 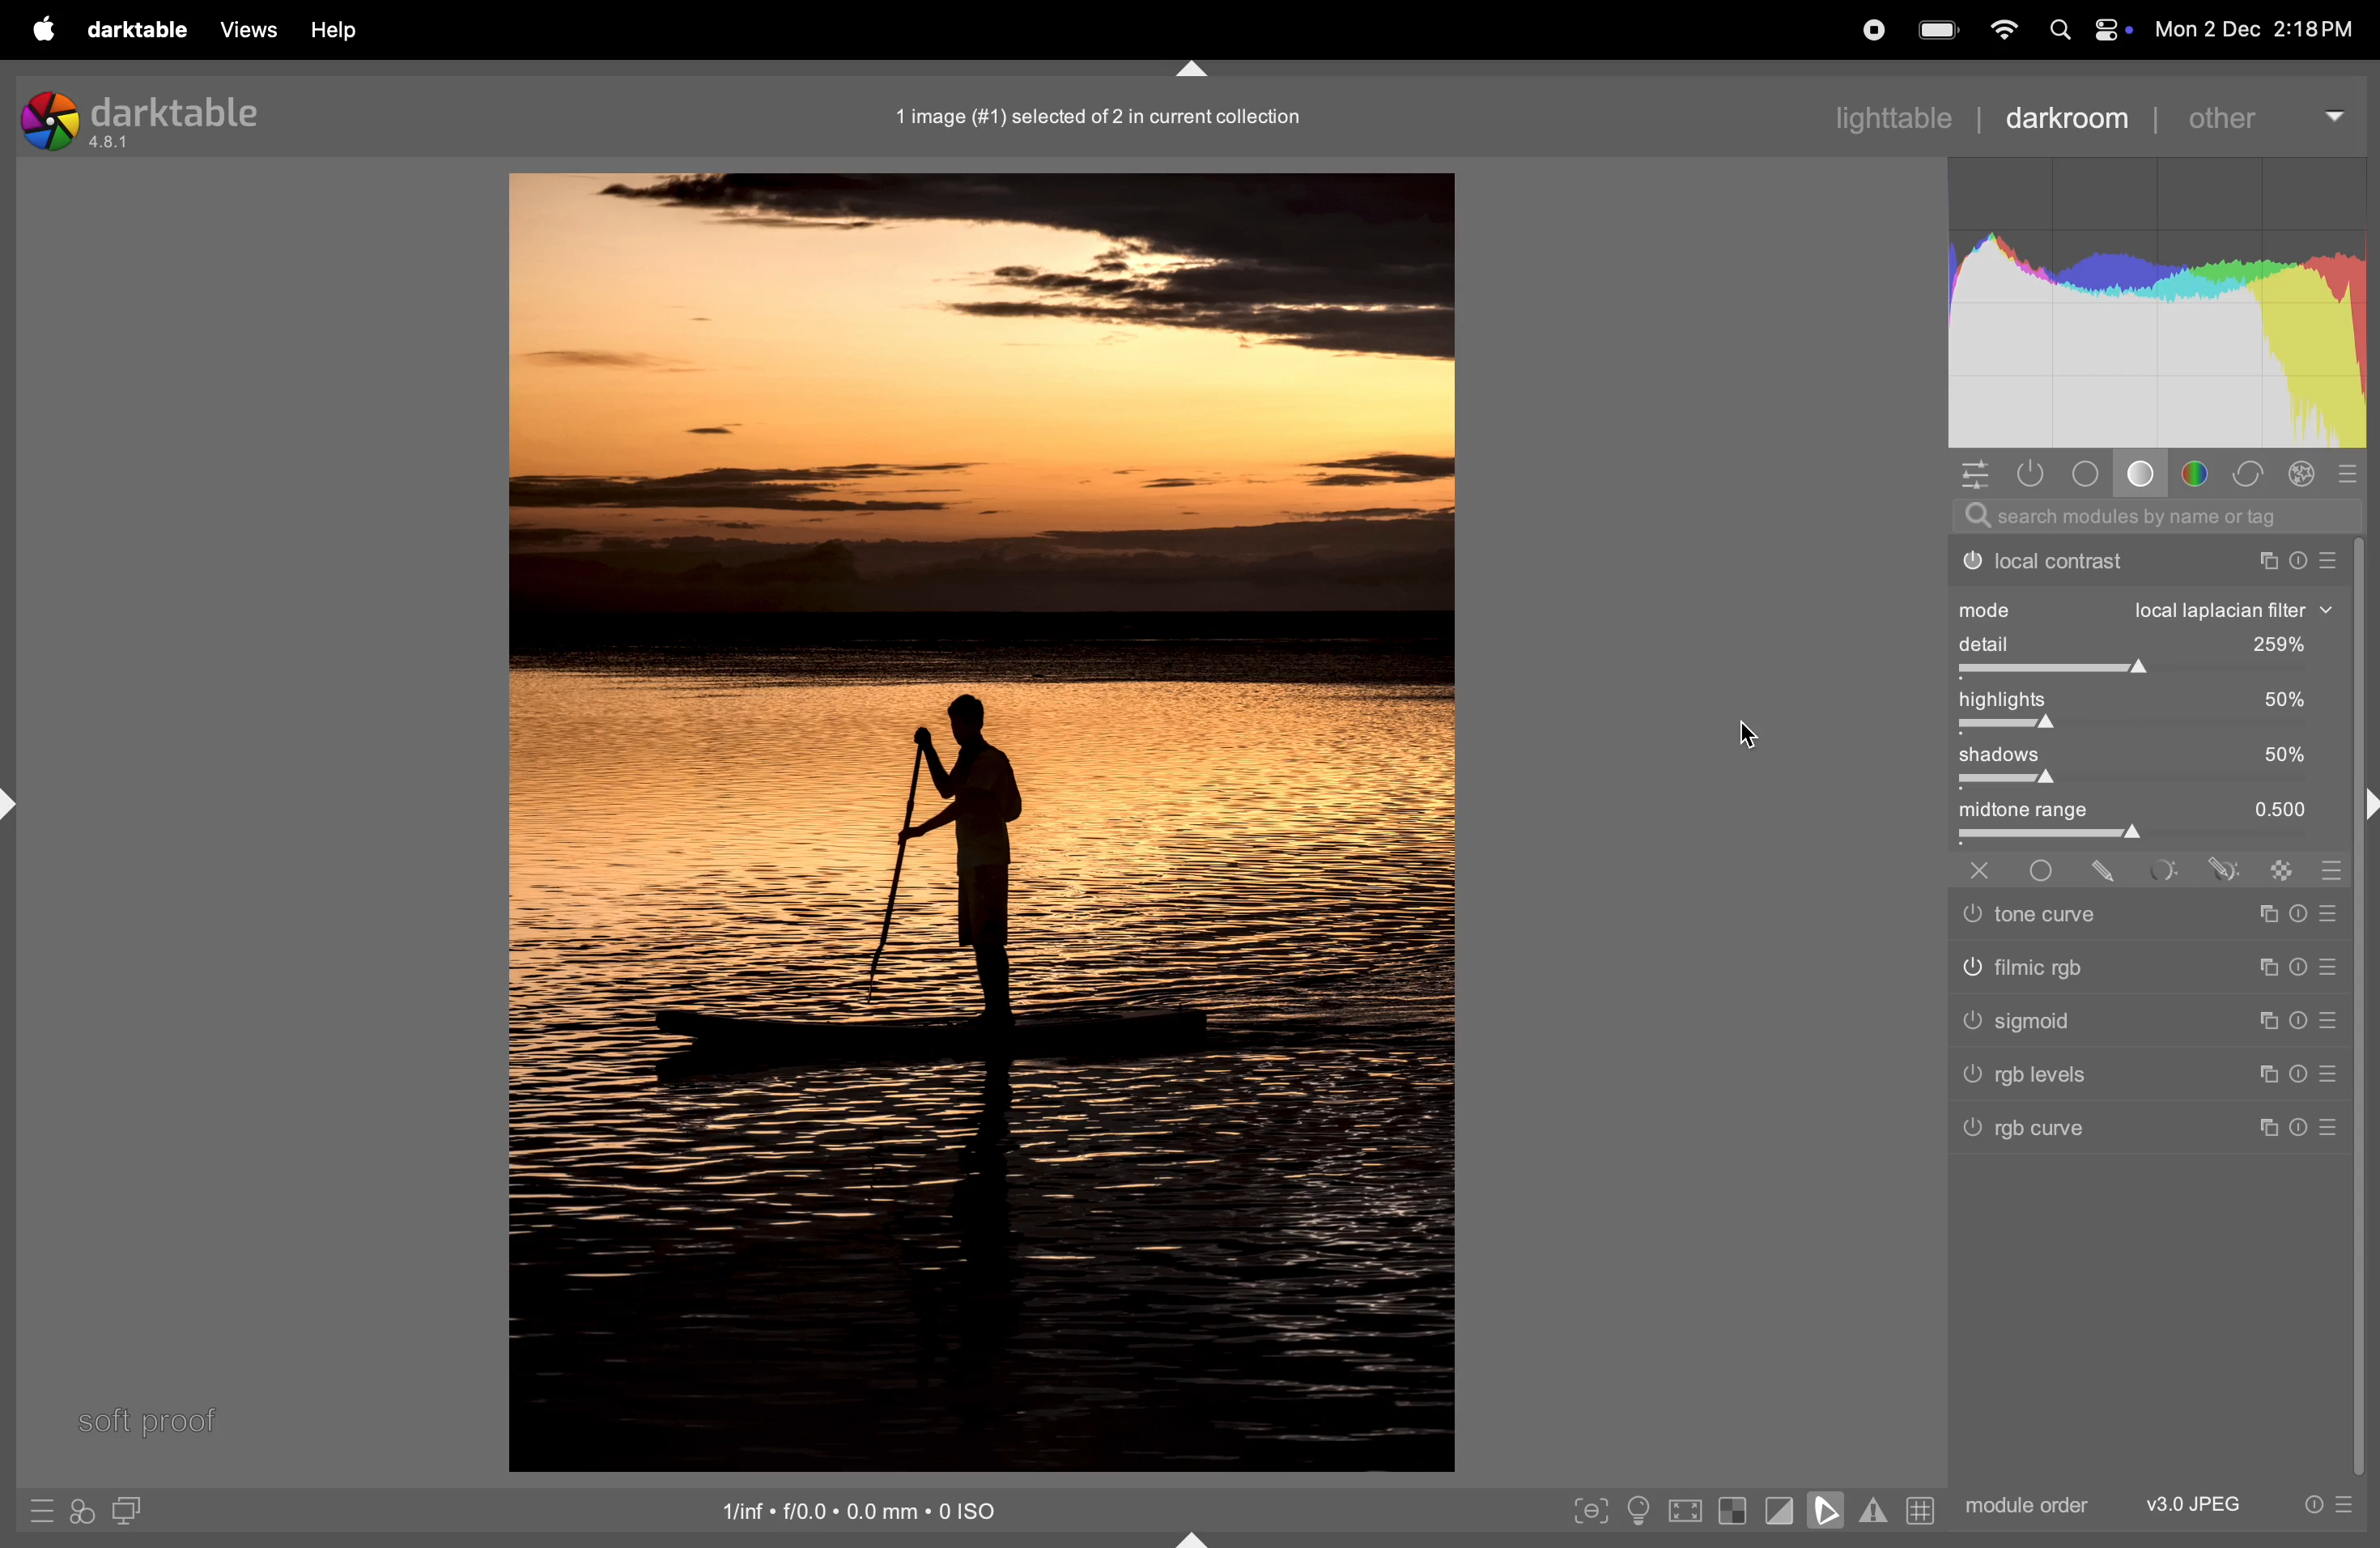 What do you see at coordinates (1780, 1509) in the screenshot?
I see `toggle clipping indication` at bounding box center [1780, 1509].